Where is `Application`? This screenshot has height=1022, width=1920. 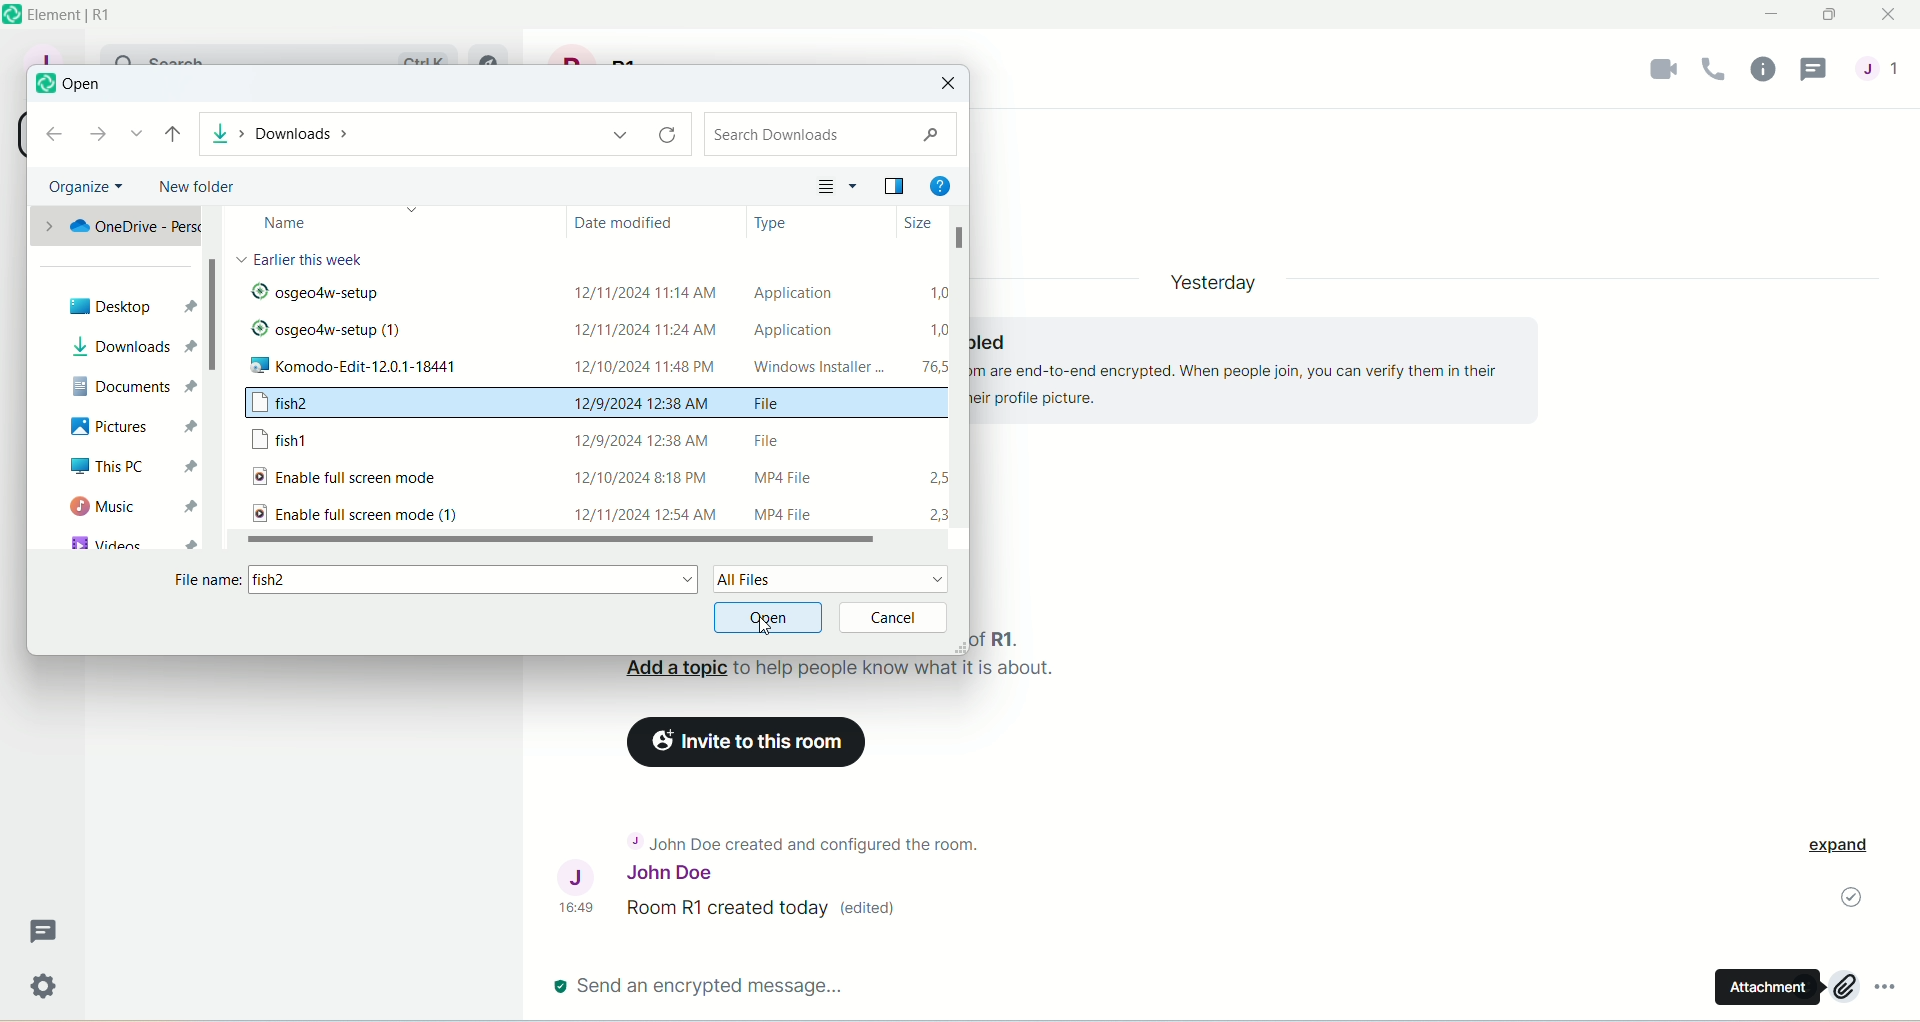
Application is located at coordinates (805, 293).